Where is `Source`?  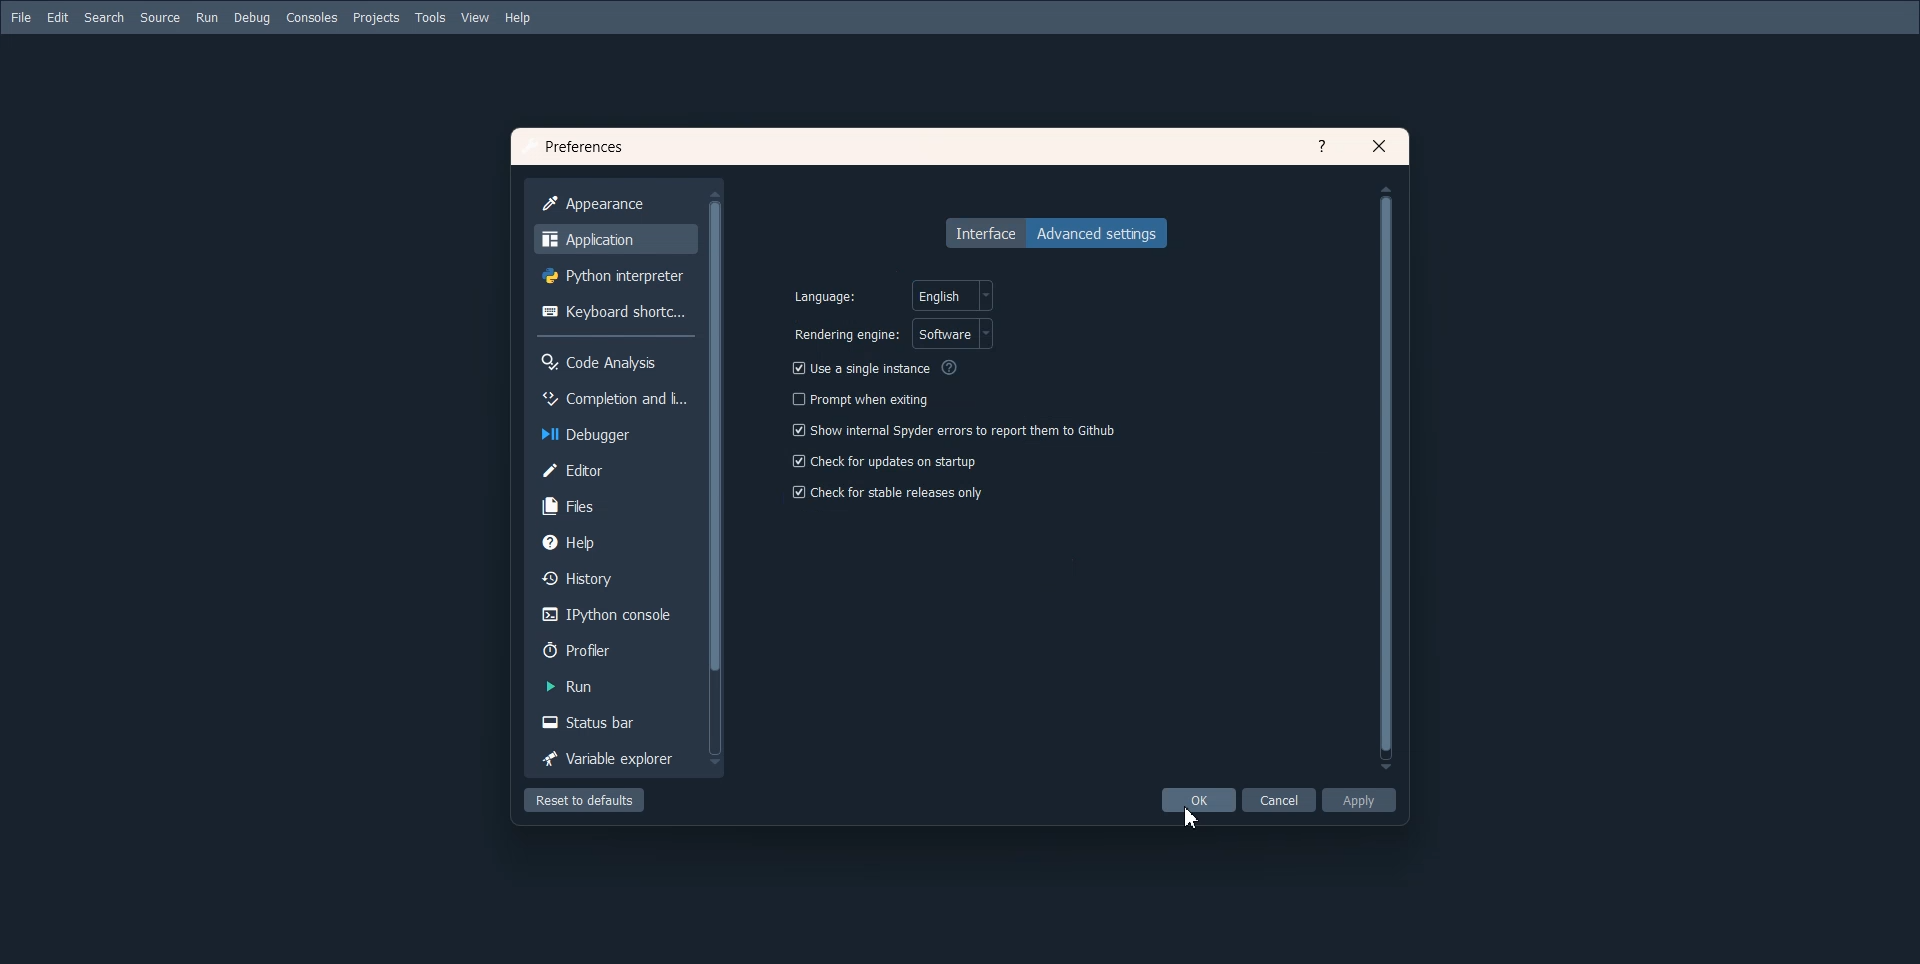
Source is located at coordinates (161, 18).